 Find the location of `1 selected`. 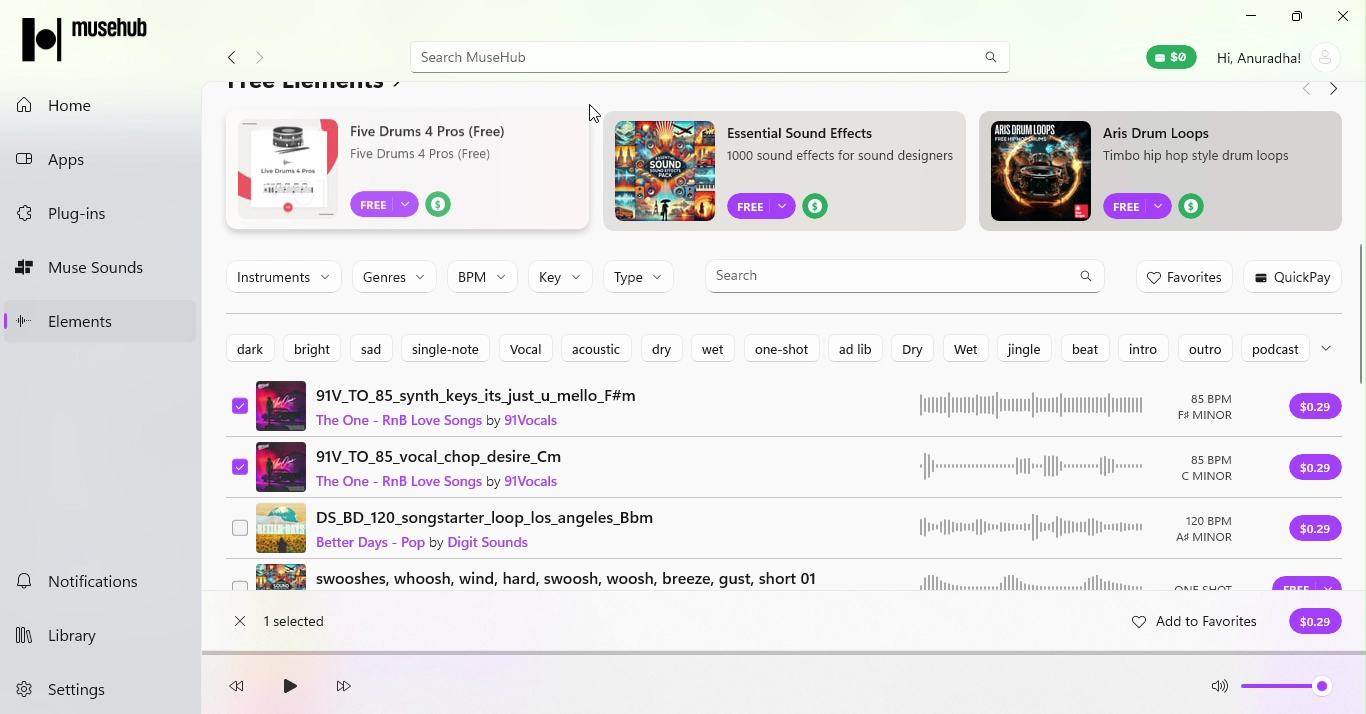

1 selected is located at coordinates (302, 622).